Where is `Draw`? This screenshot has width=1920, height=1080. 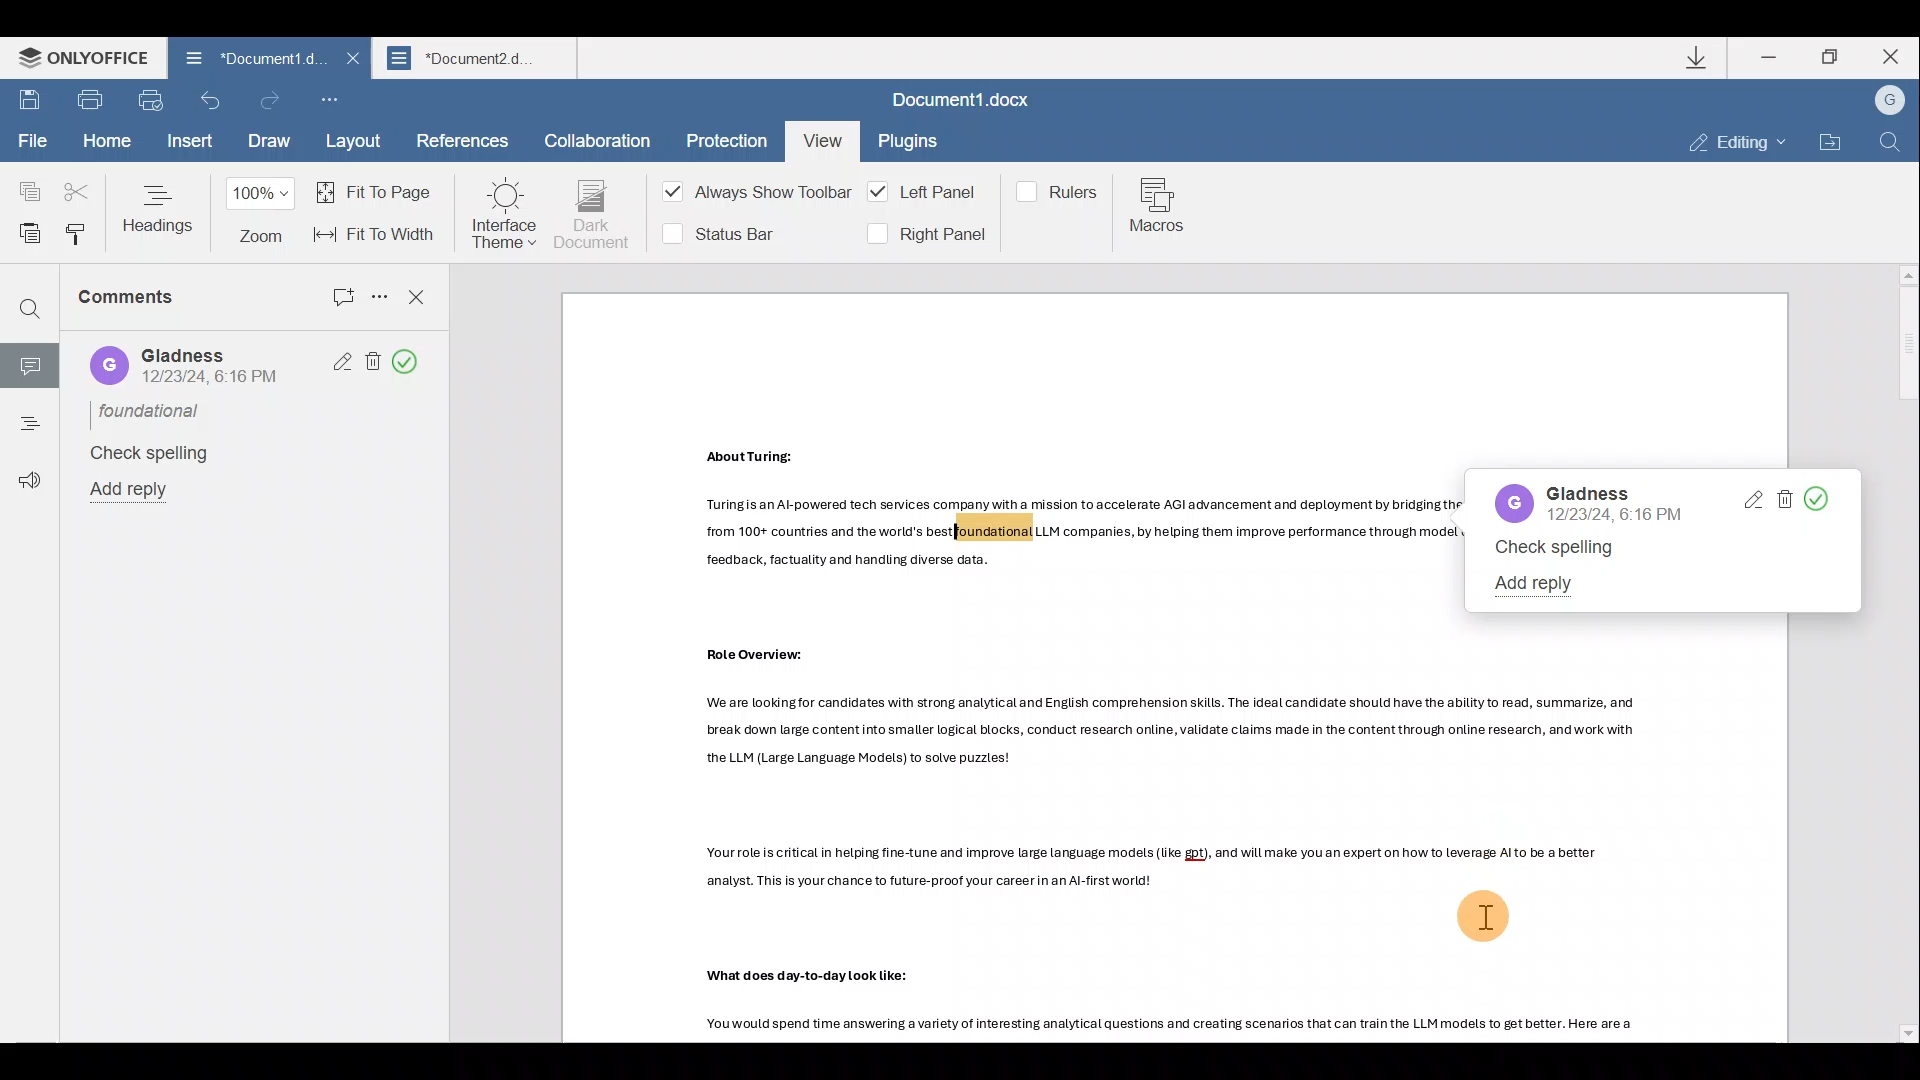
Draw is located at coordinates (266, 143).